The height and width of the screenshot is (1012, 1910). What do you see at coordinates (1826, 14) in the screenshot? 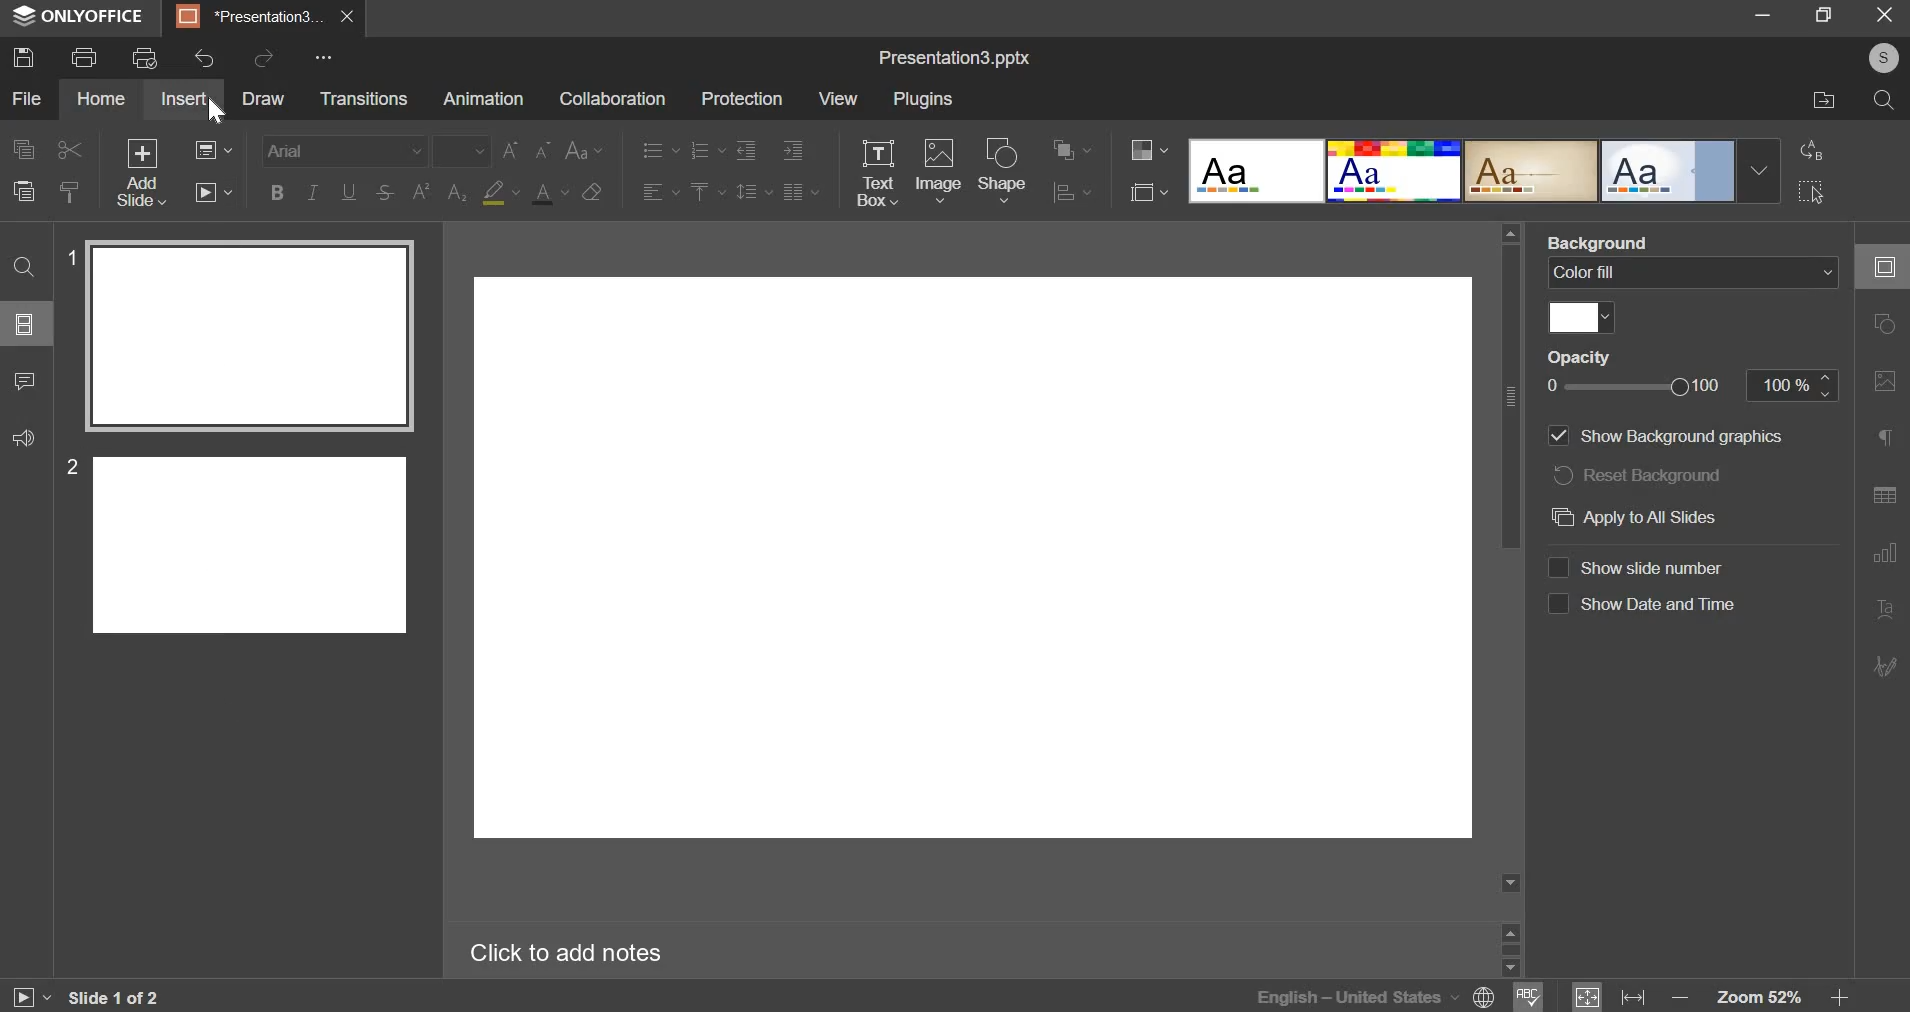
I see `maximize` at bounding box center [1826, 14].